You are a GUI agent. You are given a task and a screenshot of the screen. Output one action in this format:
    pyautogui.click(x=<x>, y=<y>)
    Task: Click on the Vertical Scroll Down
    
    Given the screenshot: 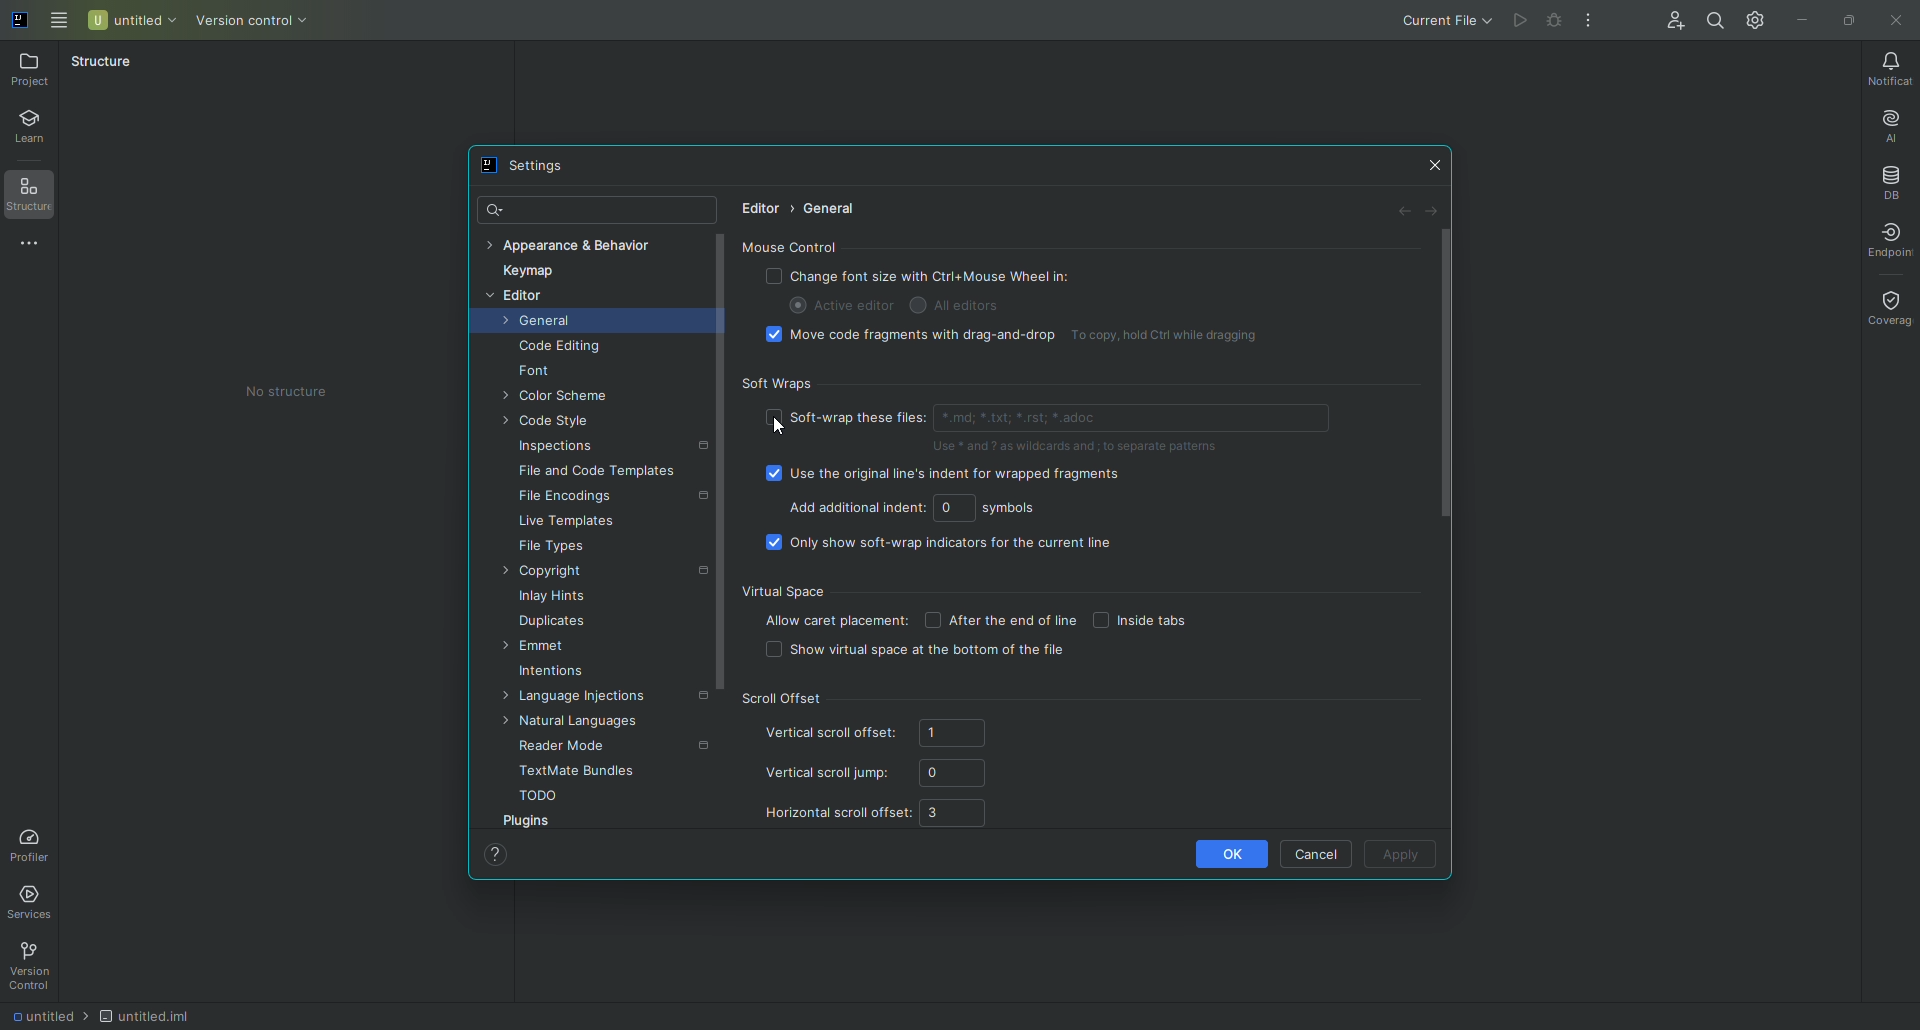 What is the action you would take?
    pyautogui.click(x=1446, y=376)
    